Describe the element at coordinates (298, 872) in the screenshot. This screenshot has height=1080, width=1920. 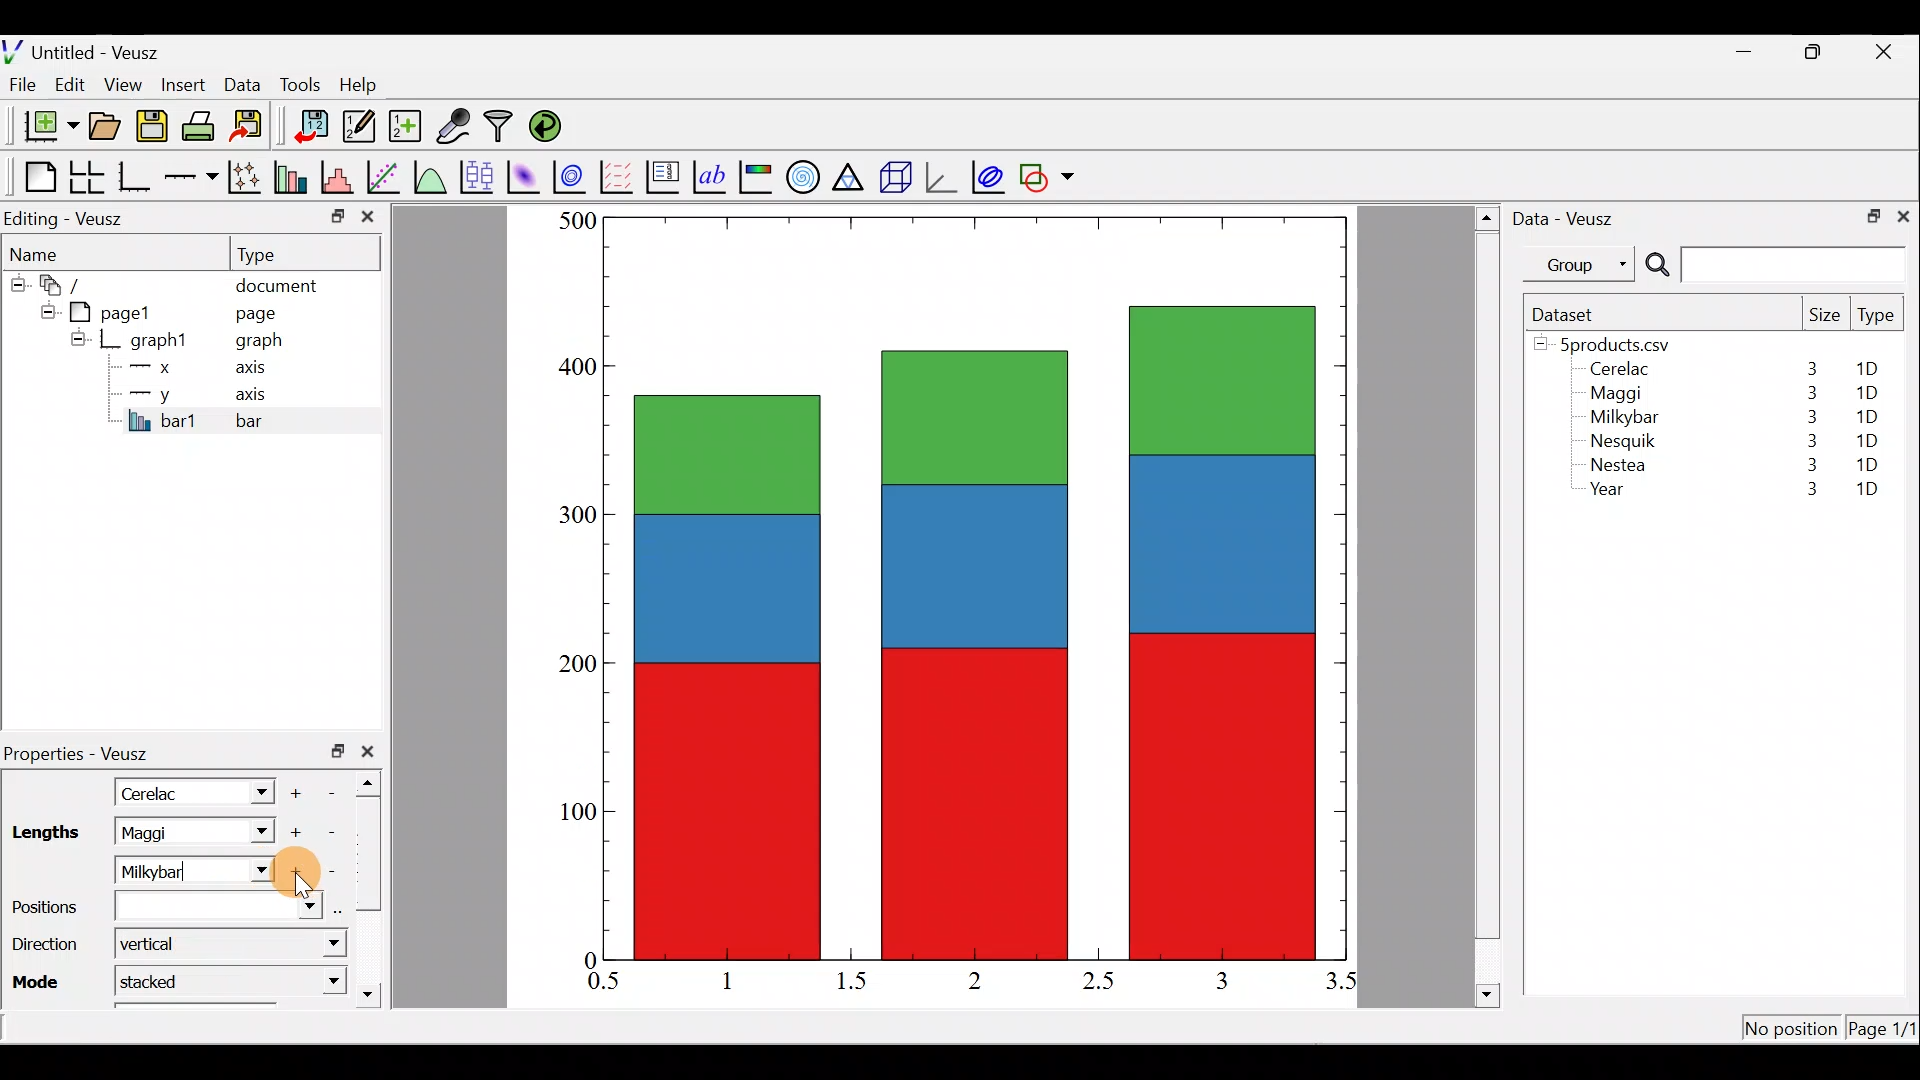
I see `Add another item` at that location.